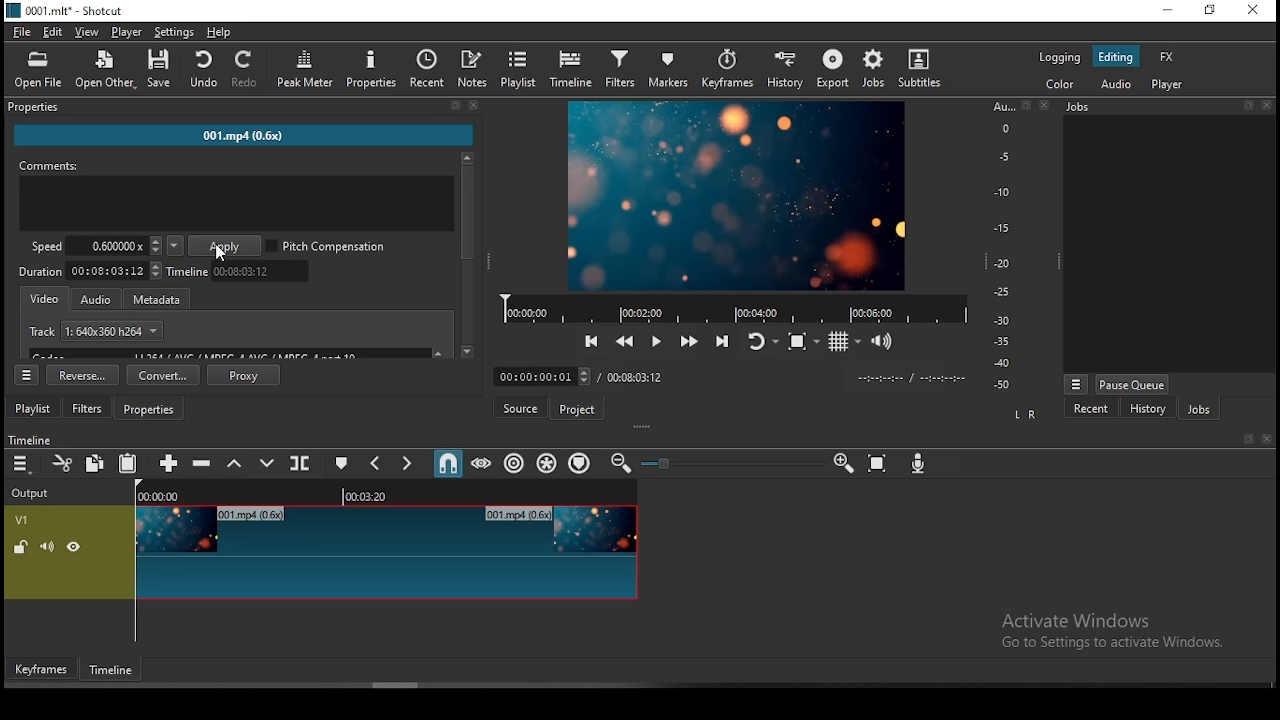  Describe the element at coordinates (1061, 83) in the screenshot. I see `color` at that location.